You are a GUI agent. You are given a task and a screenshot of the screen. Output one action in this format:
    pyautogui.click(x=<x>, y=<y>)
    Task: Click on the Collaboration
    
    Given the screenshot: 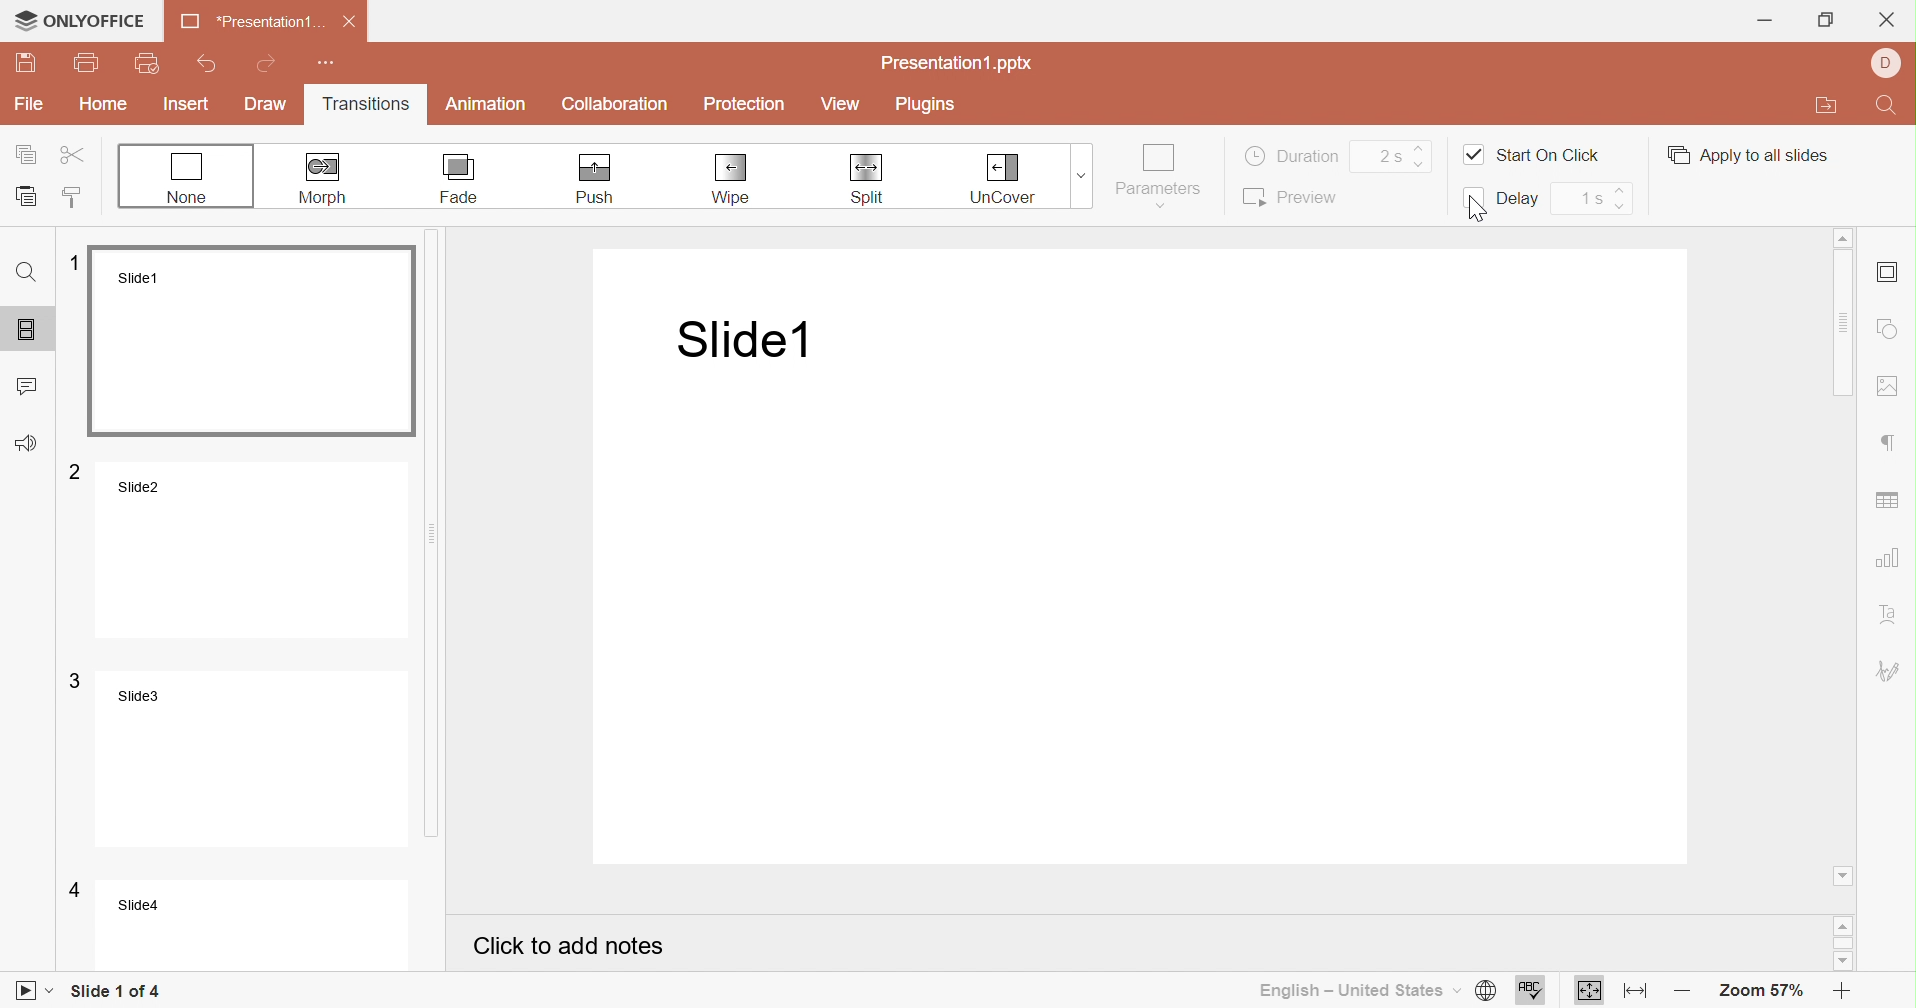 What is the action you would take?
    pyautogui.click(x=619, y=104)
    